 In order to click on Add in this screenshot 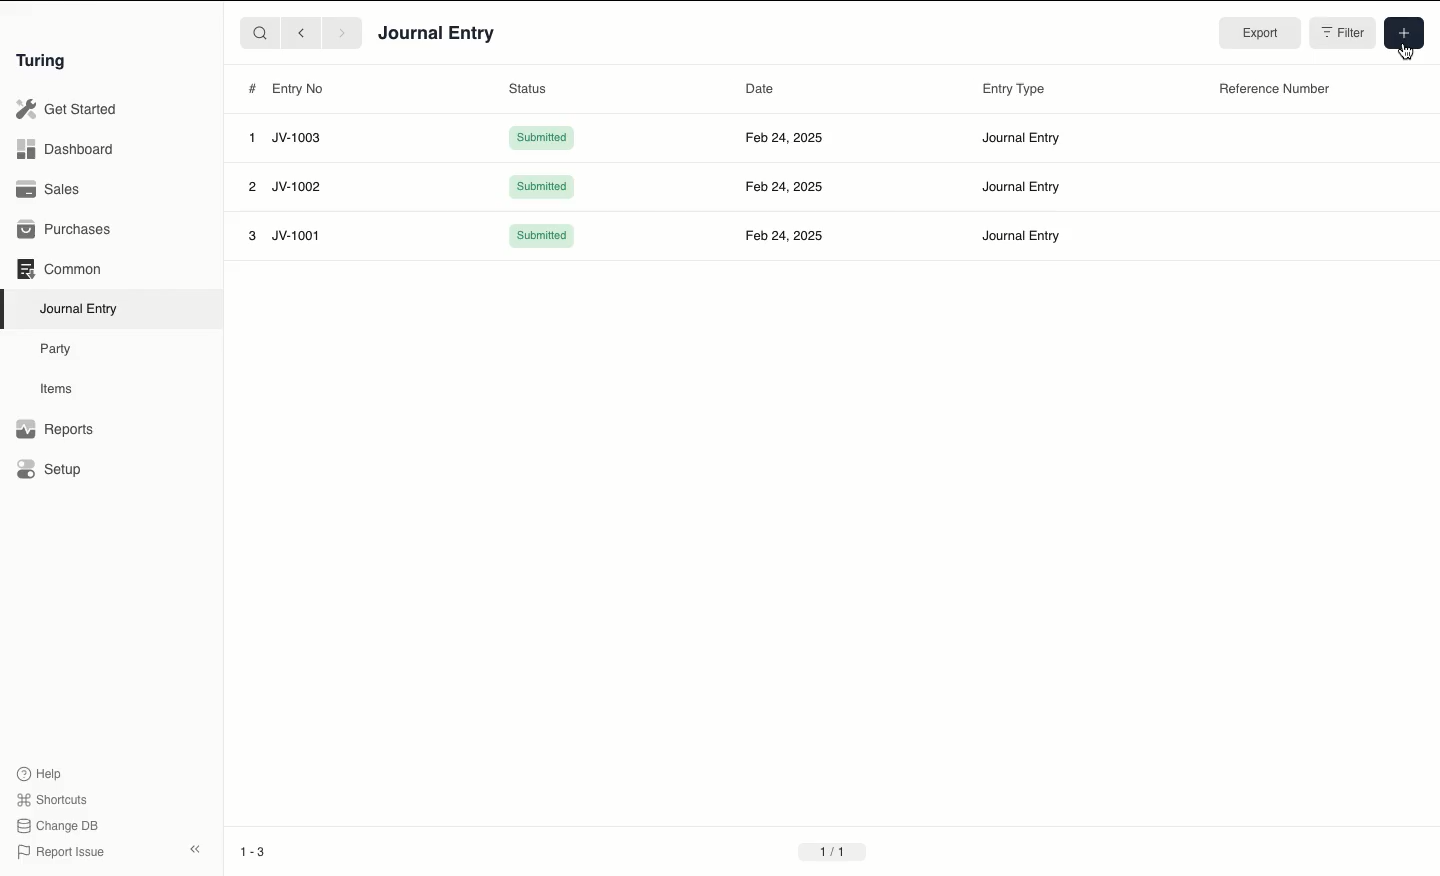, I will do `click(1402, 32)`.